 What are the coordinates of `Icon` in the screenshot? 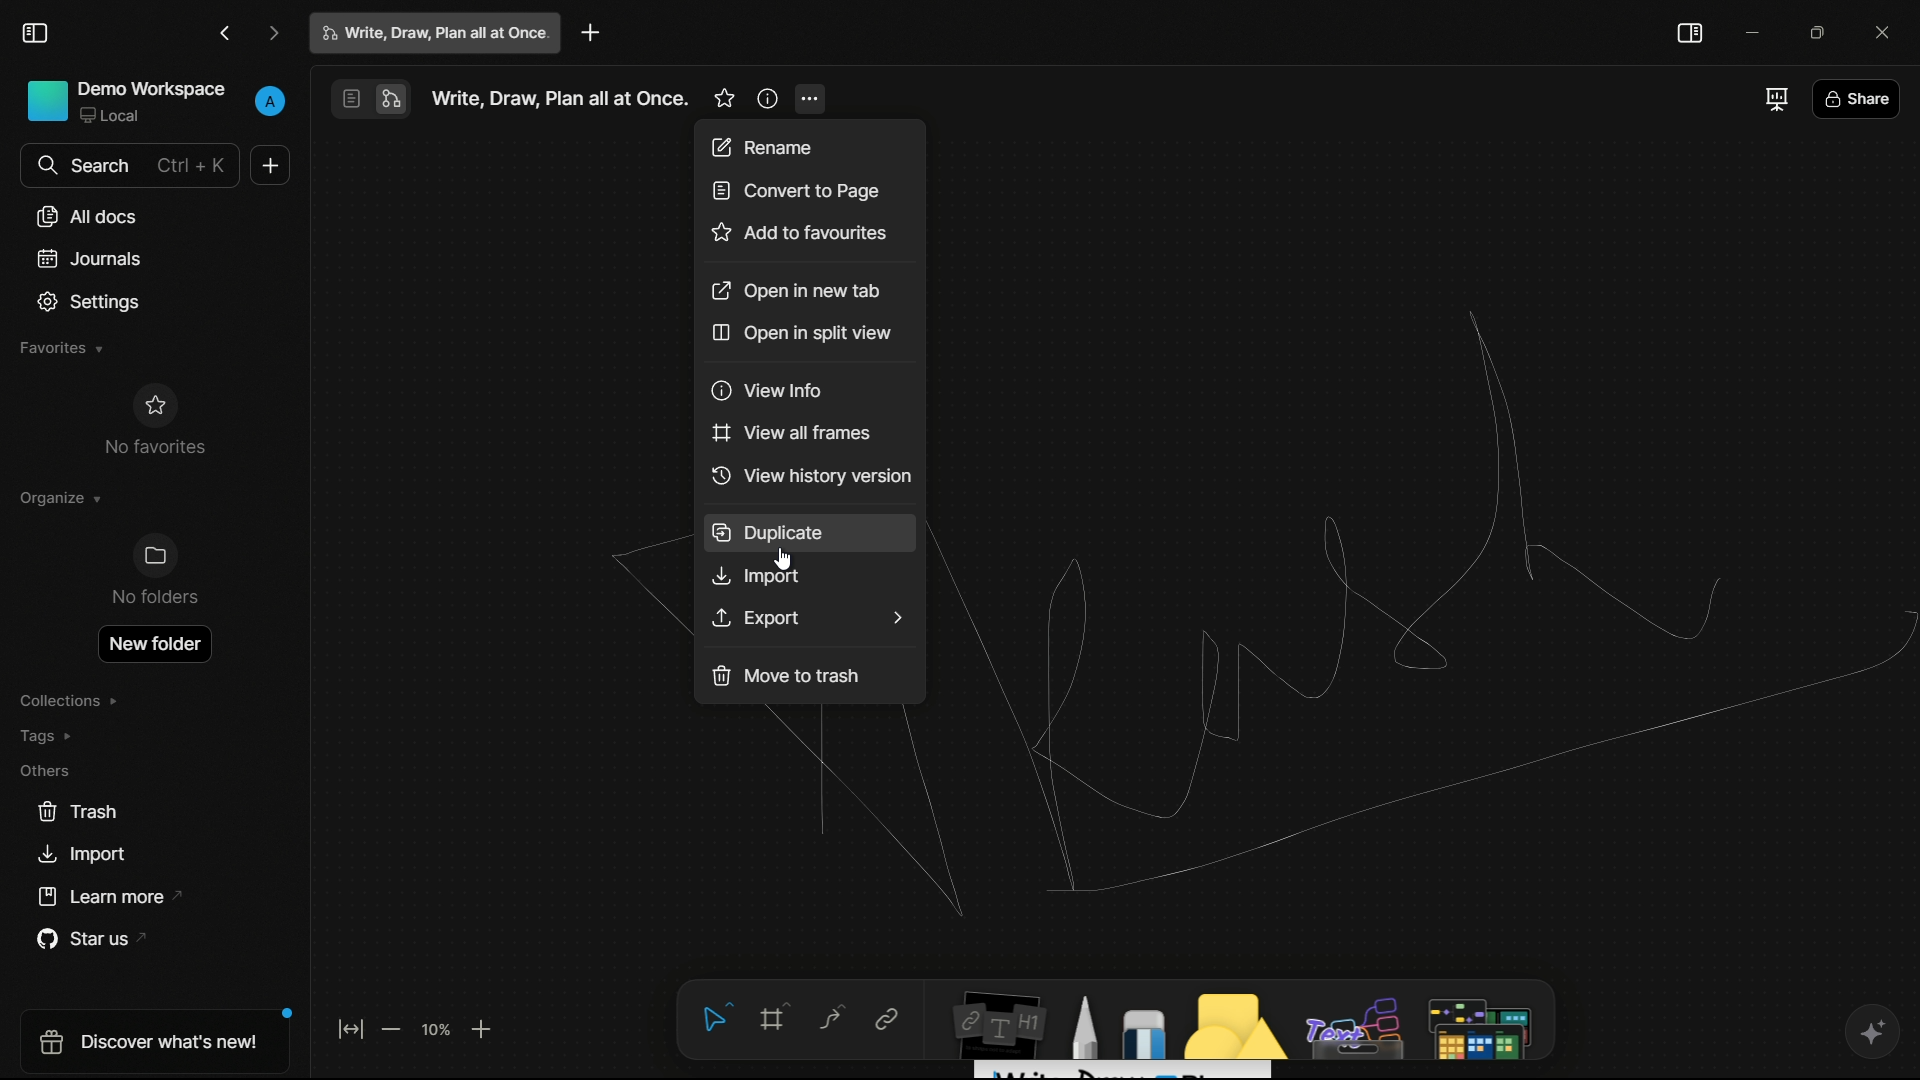 It's located at (154, 405).